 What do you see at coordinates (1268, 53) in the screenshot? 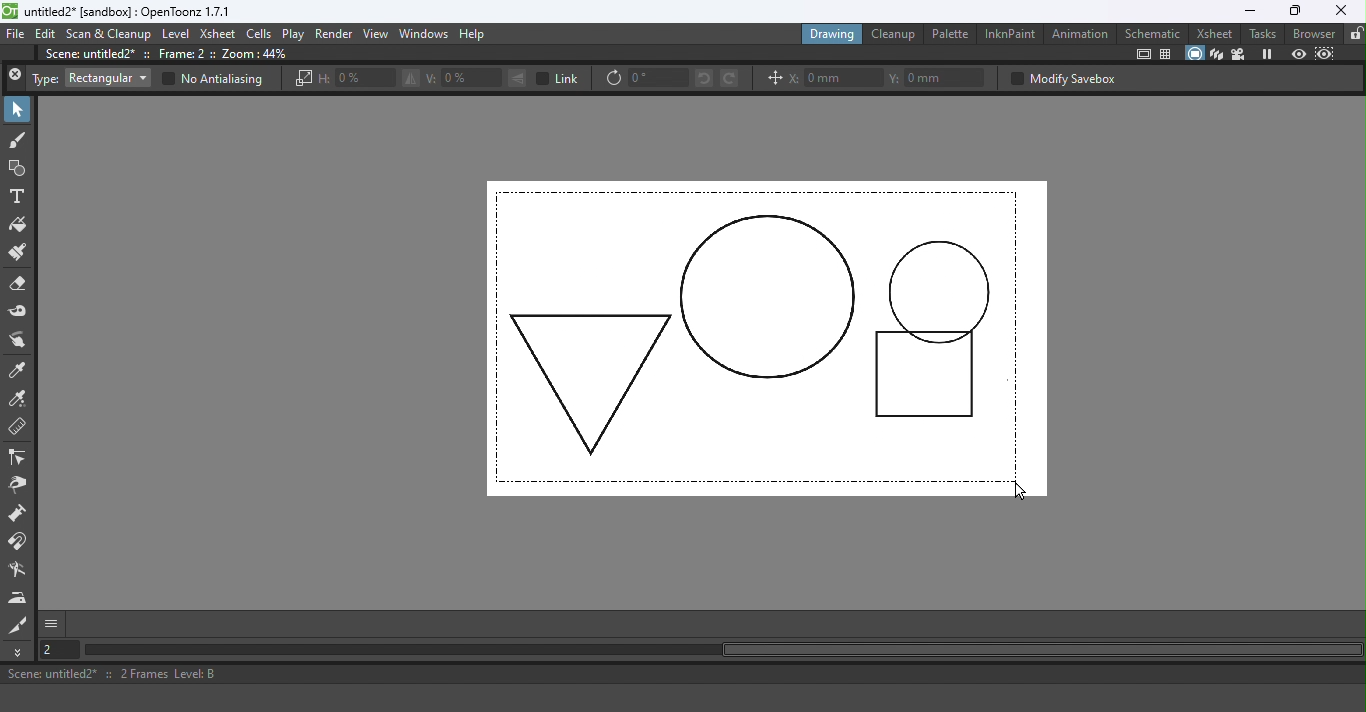
I see `Freeze` at bounding box center [1268, 53].